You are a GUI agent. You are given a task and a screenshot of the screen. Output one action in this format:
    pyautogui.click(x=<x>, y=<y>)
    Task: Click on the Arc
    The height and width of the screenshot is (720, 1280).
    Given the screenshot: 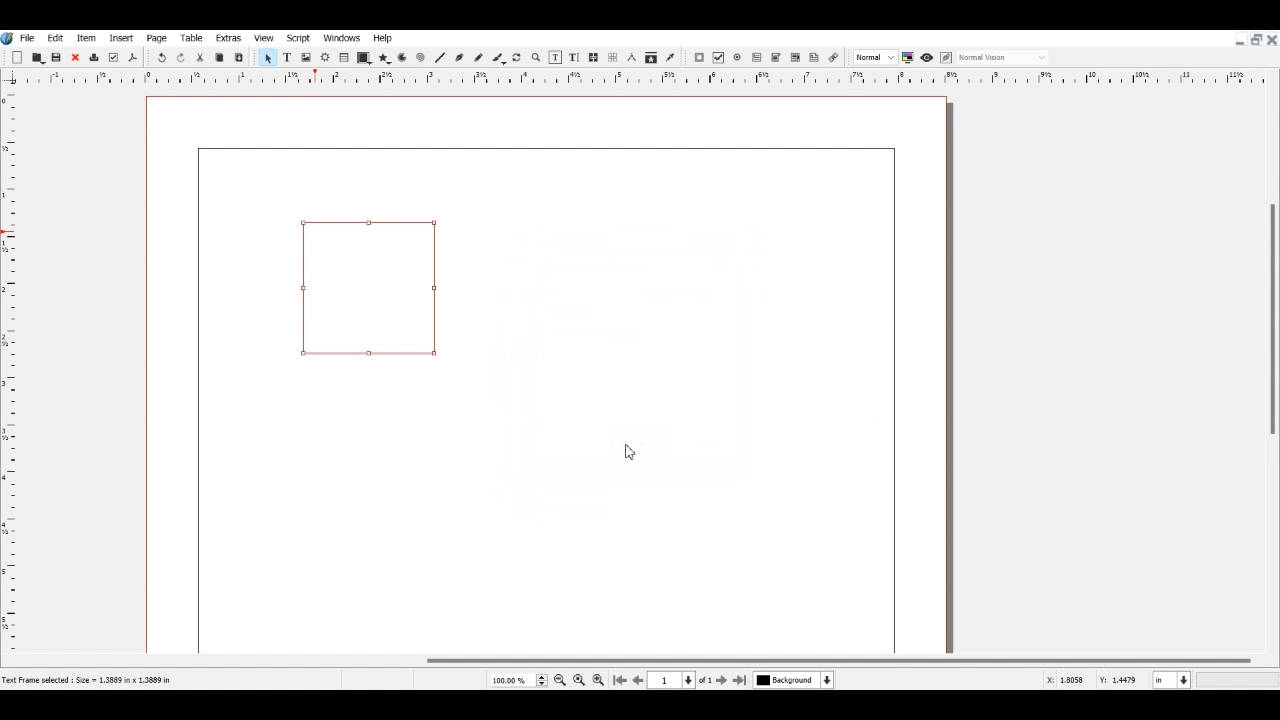 What is the action you would take?
    pyautogui.click(x=402, y=59)
    